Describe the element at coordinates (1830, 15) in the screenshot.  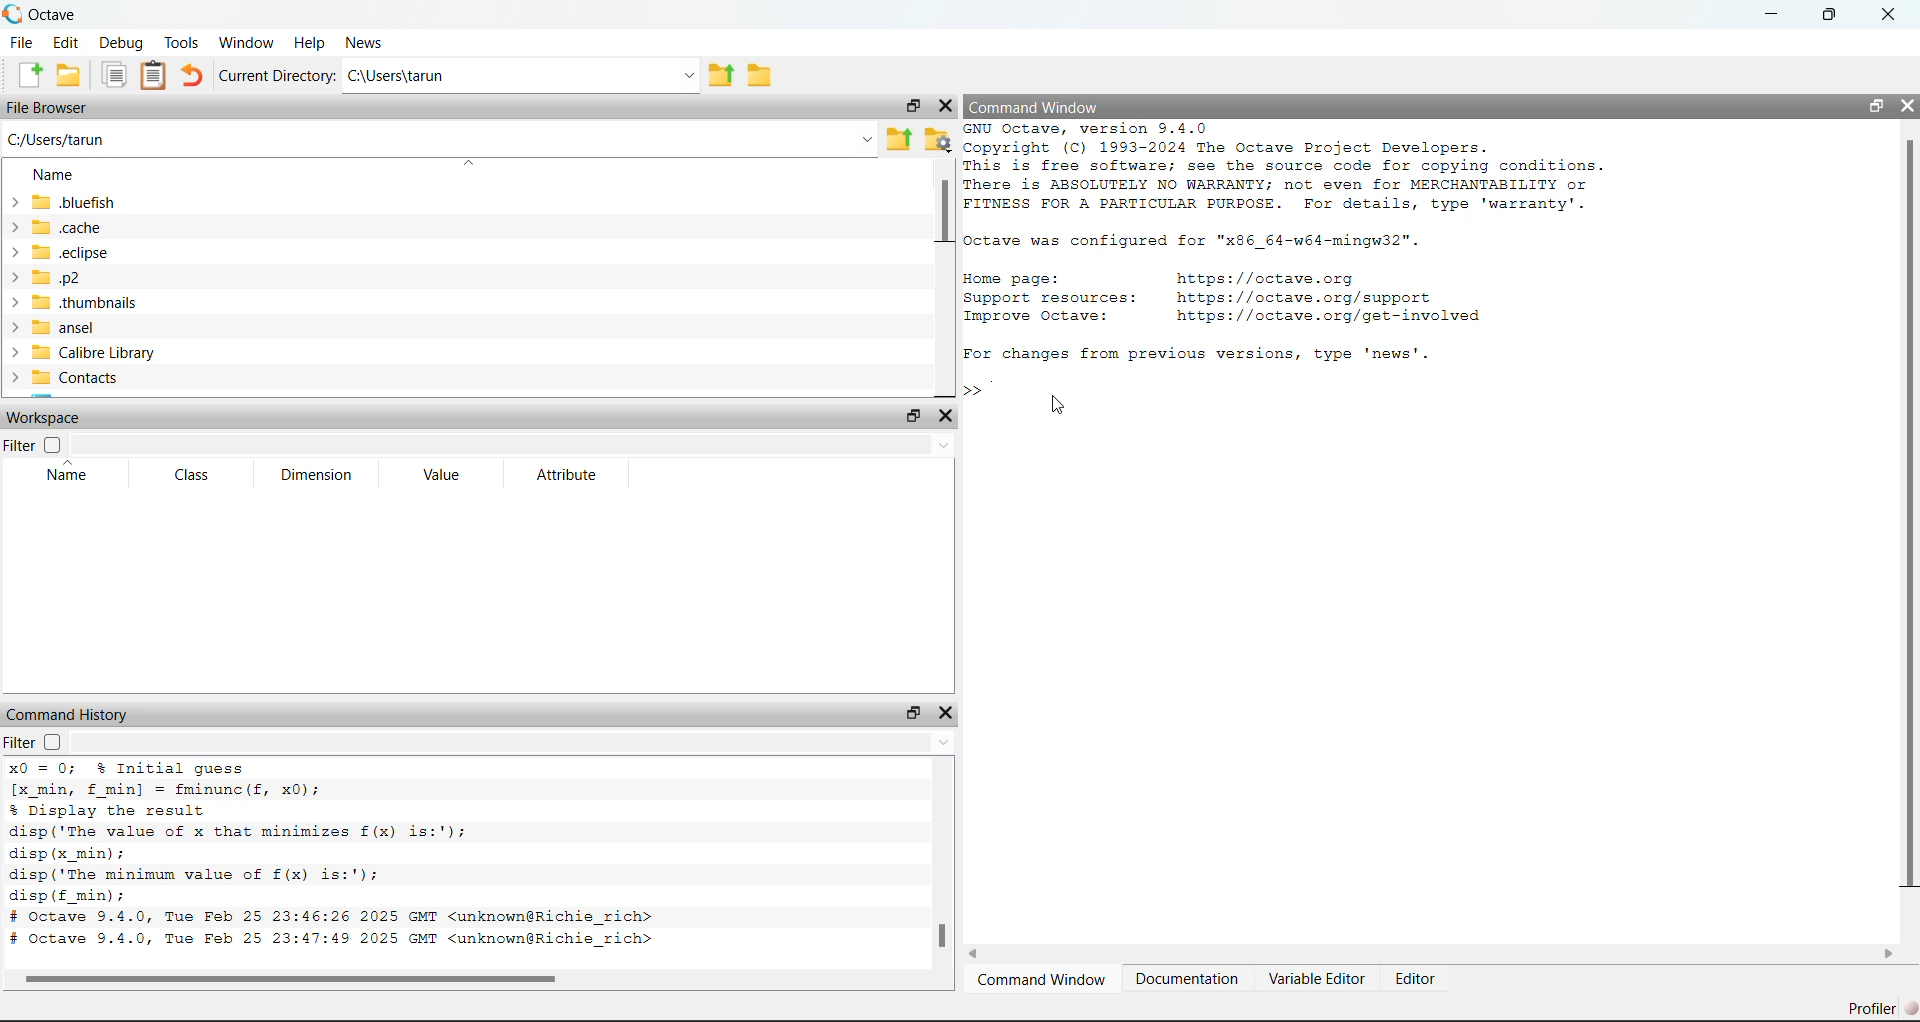
I see `Maximize/Restore` at that location.